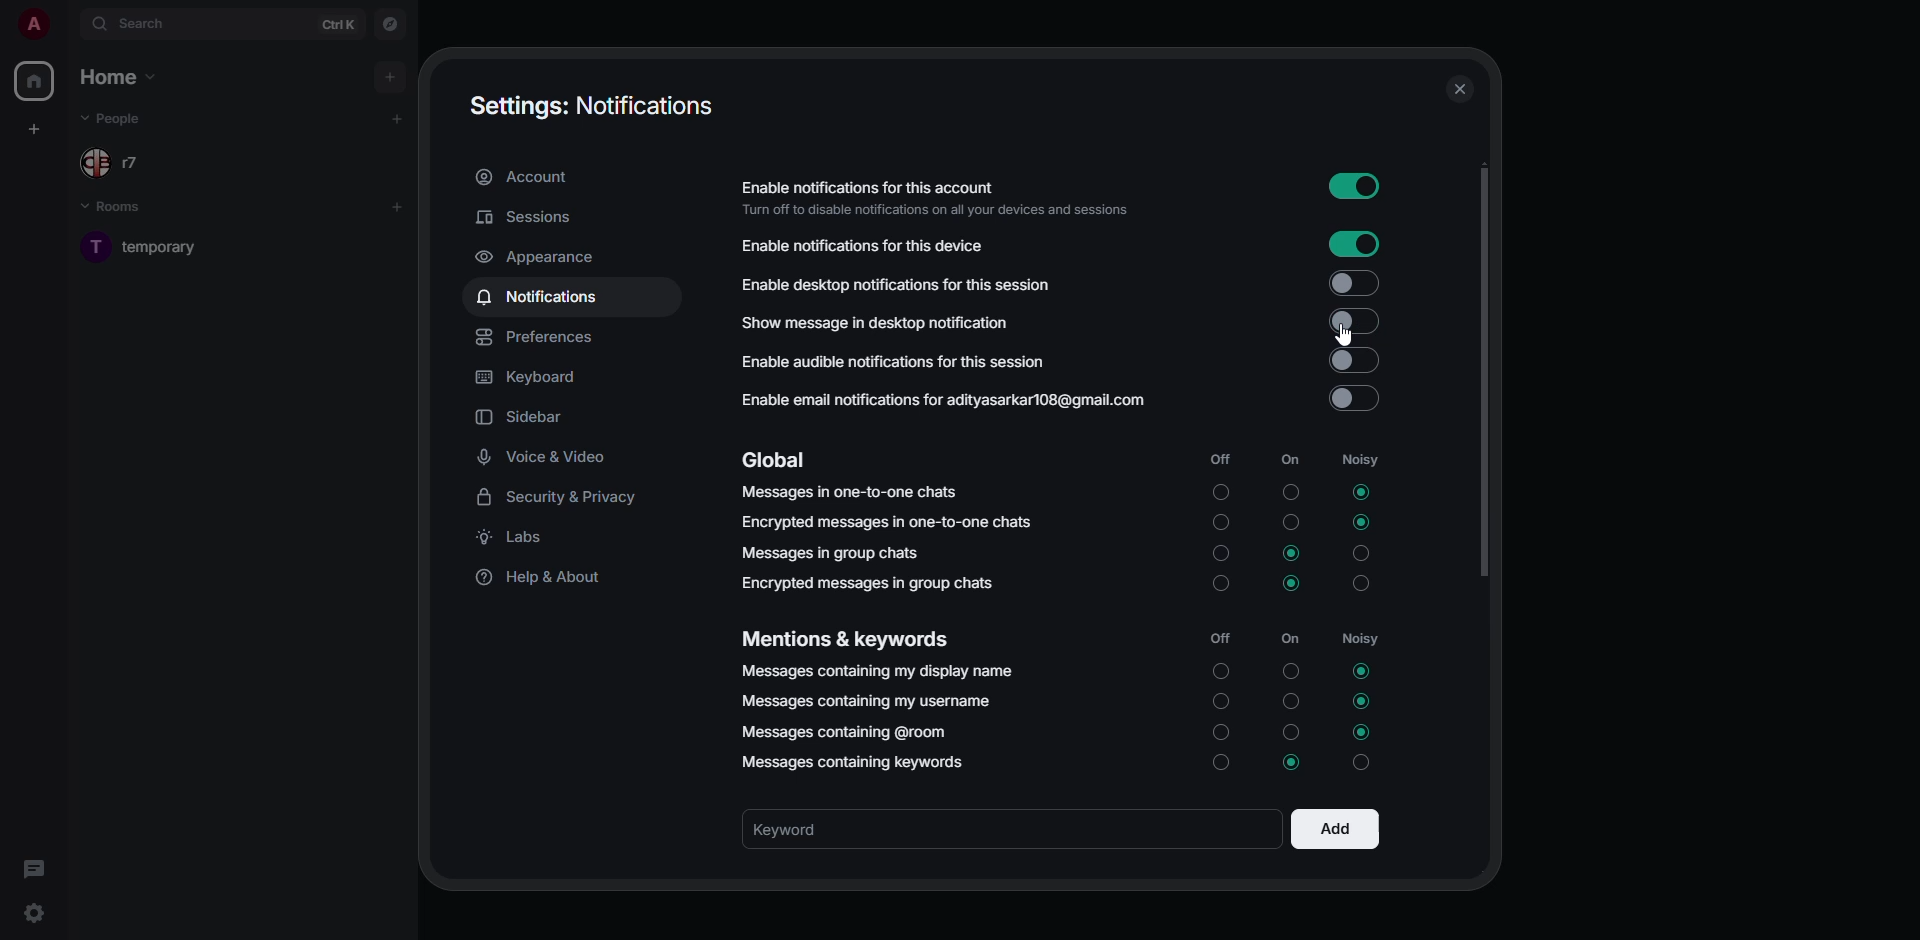 Image resolution: width=1920 pixels, height=940 pixels. Describe the element at coordinates (866, 583) in the screenshot. I see `encrypted messages in group chat` at that location.